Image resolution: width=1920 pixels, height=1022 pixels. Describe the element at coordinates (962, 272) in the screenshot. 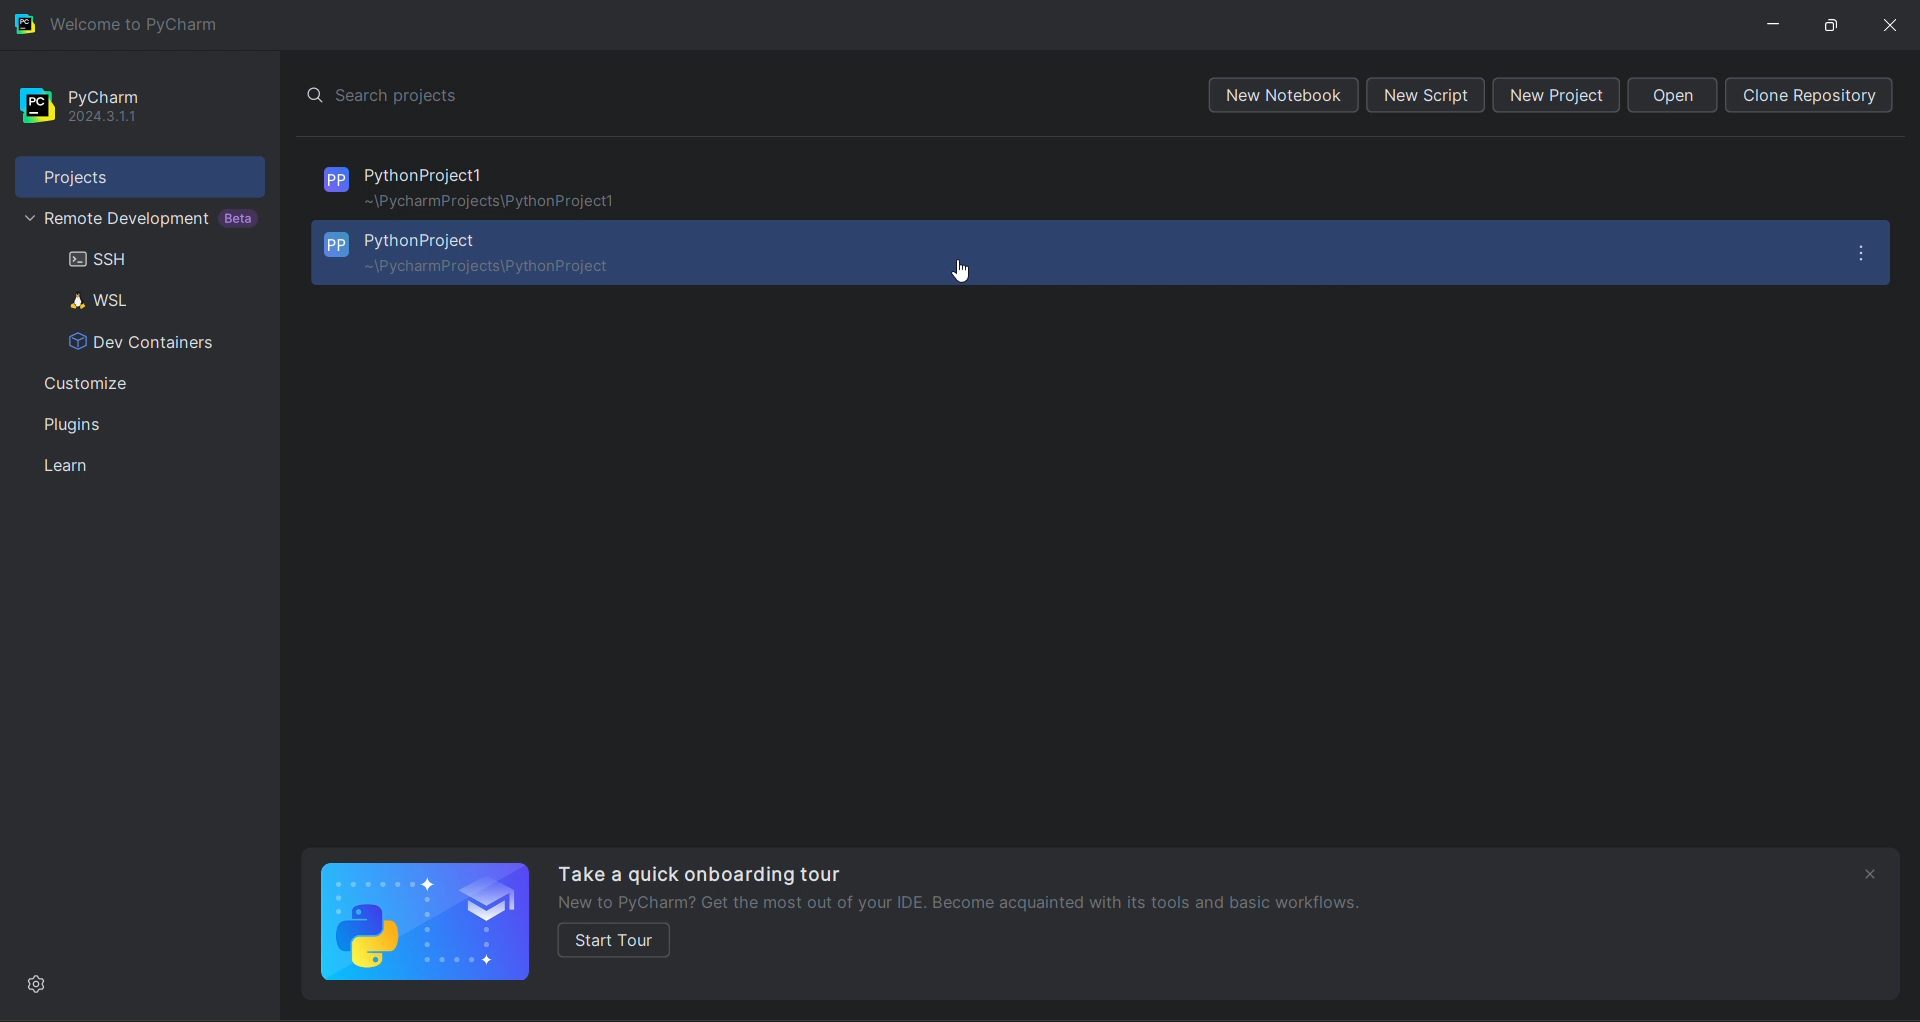

I see `cursor` at that location.